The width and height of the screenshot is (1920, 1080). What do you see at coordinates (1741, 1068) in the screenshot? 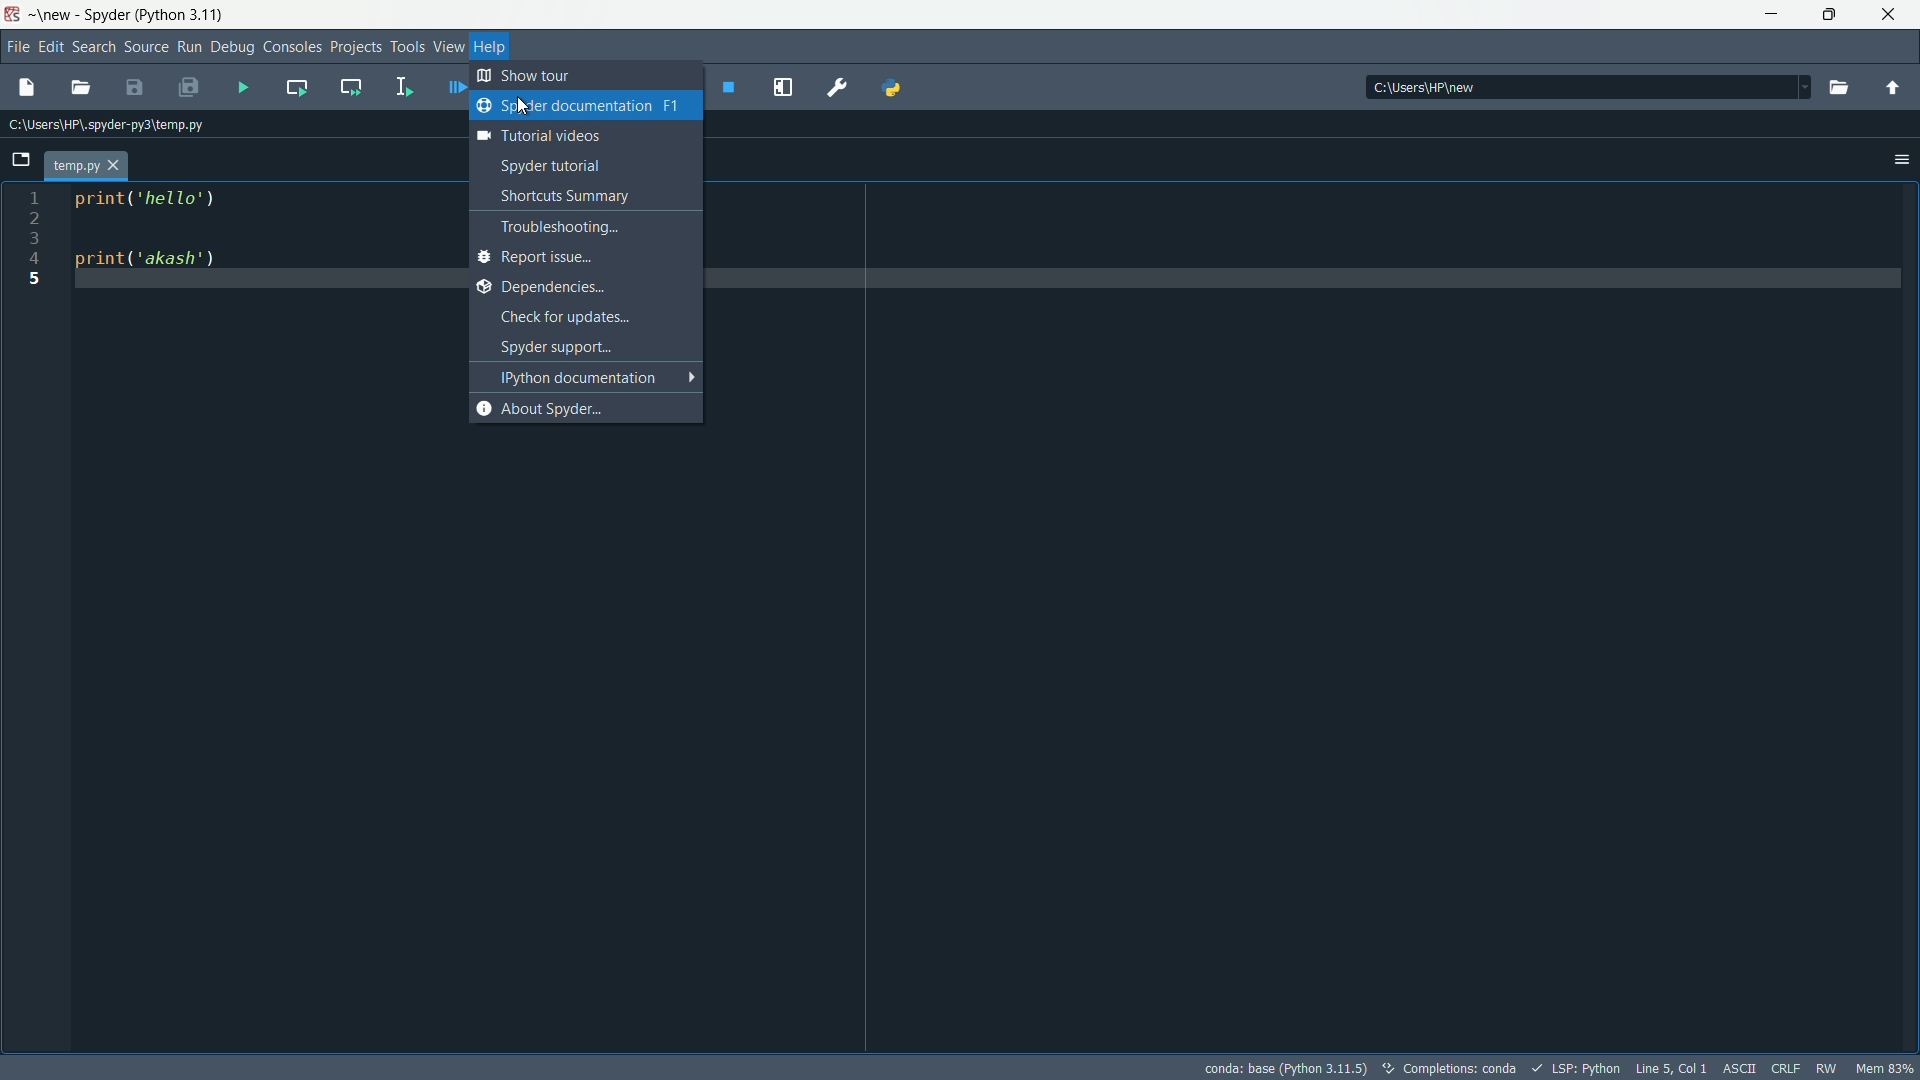
I see `ASCII` at bounding box center [1741, 1068].